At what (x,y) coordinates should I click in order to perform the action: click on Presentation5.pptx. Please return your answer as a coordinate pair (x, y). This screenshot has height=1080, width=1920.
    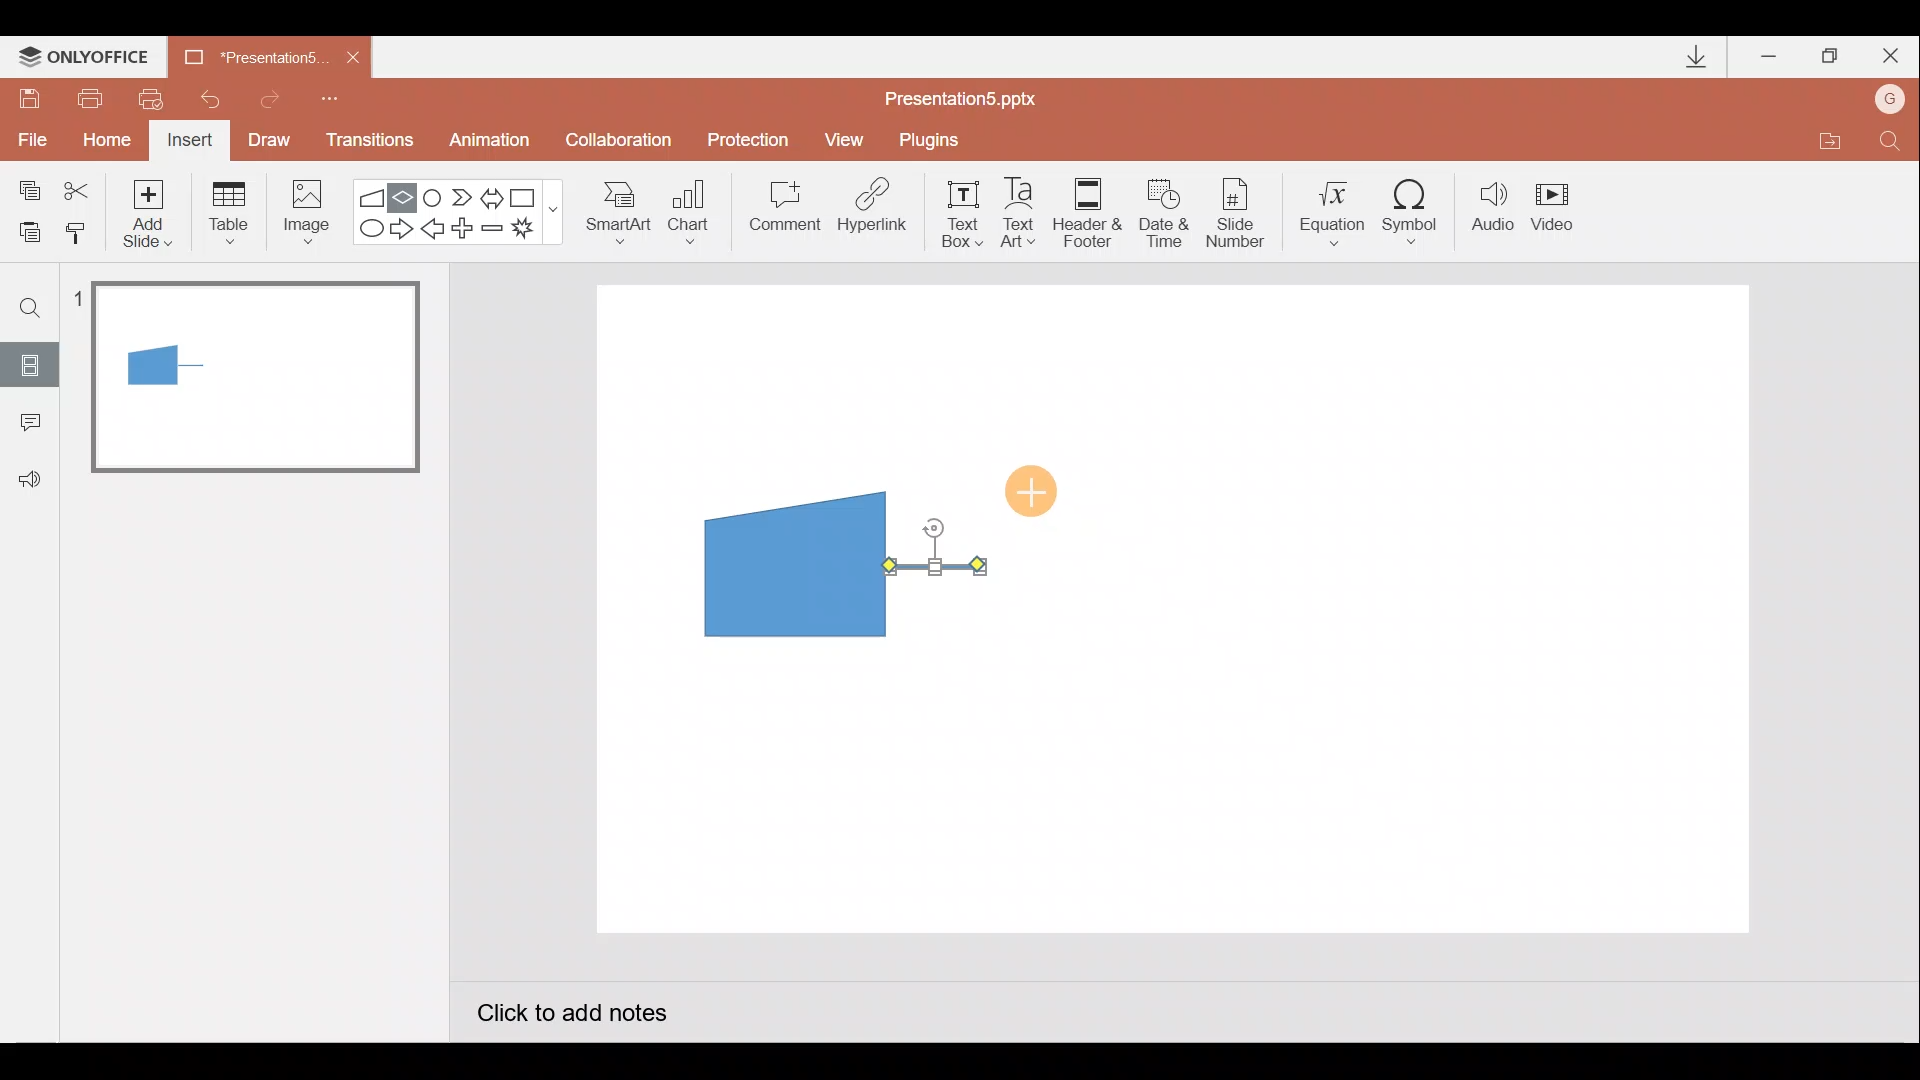
    Looking at the image, I should click on (974, 94).